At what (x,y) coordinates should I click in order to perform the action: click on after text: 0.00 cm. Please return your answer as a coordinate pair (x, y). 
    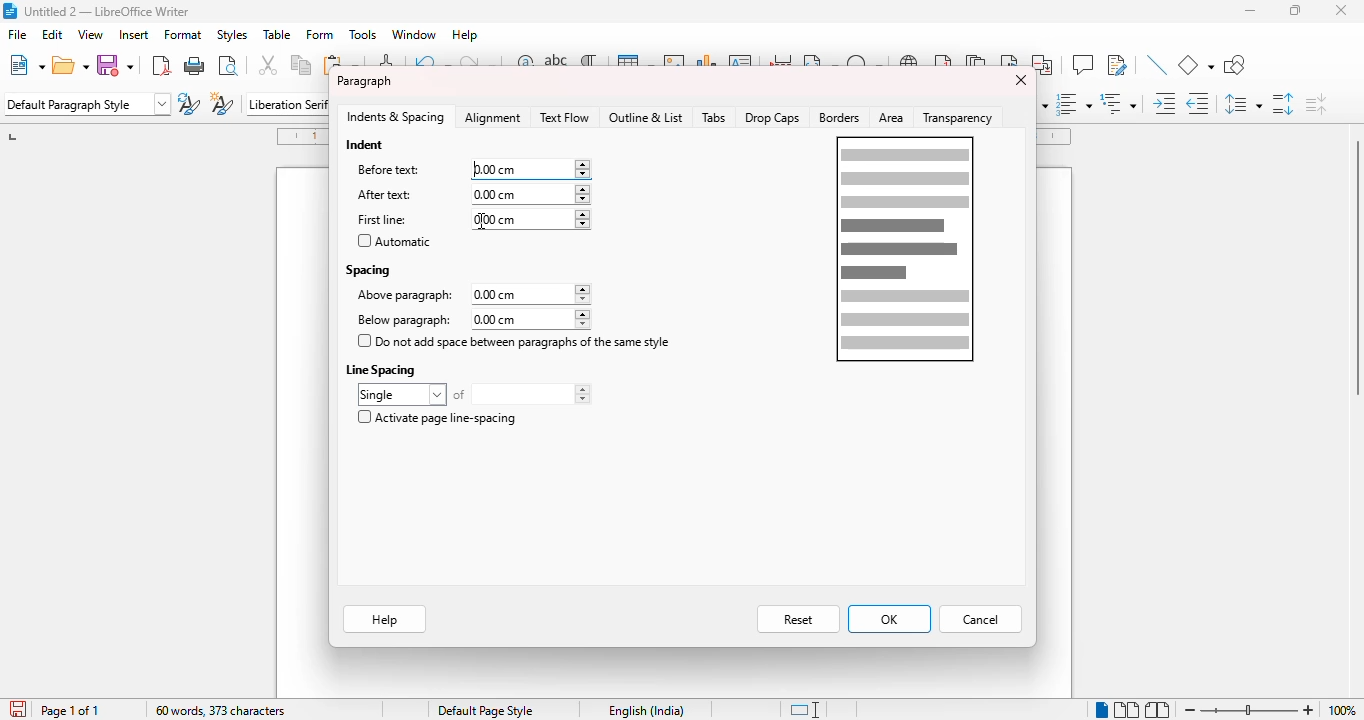
    Looking at the image, I should click on (468, 194).